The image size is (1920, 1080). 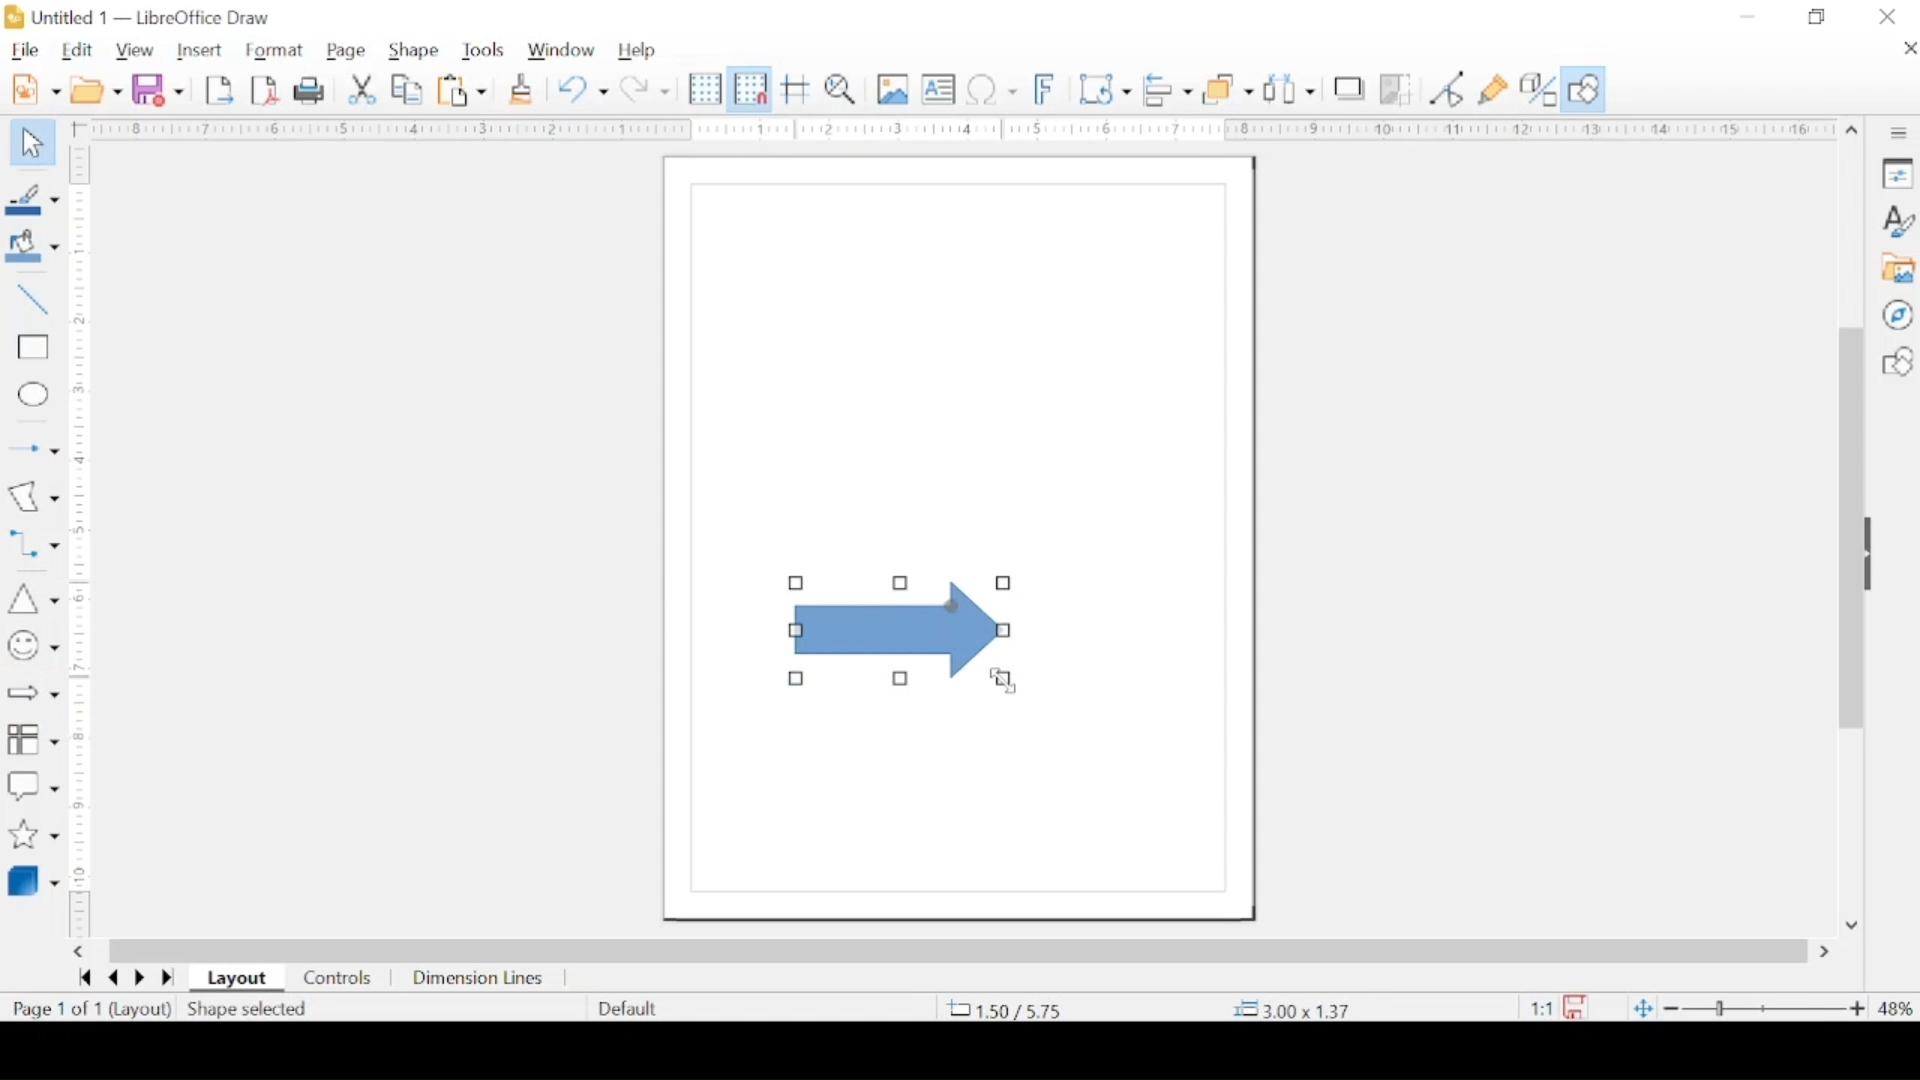 I want to click on restore down, so click(x=1818, y=17).